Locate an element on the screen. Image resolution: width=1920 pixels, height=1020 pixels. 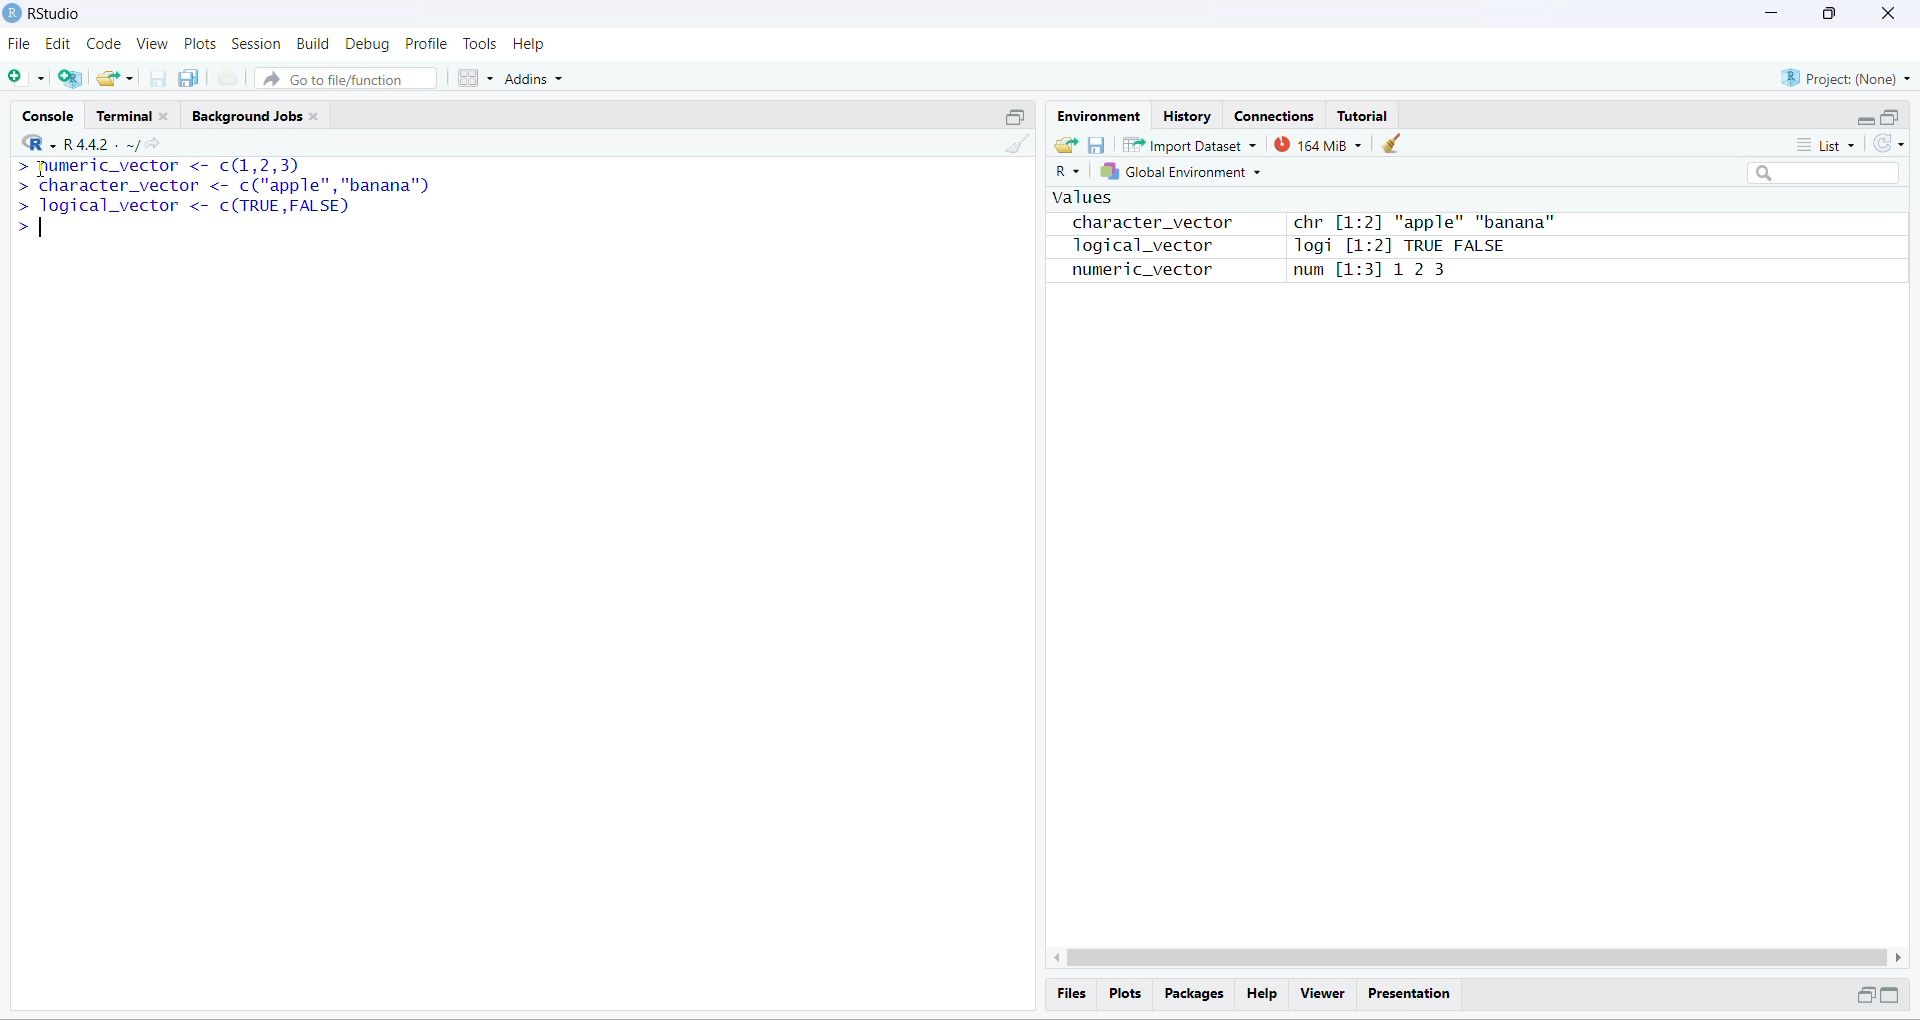
logi [1:2] TRUE FALSE is located at coordinates (1396, 247).